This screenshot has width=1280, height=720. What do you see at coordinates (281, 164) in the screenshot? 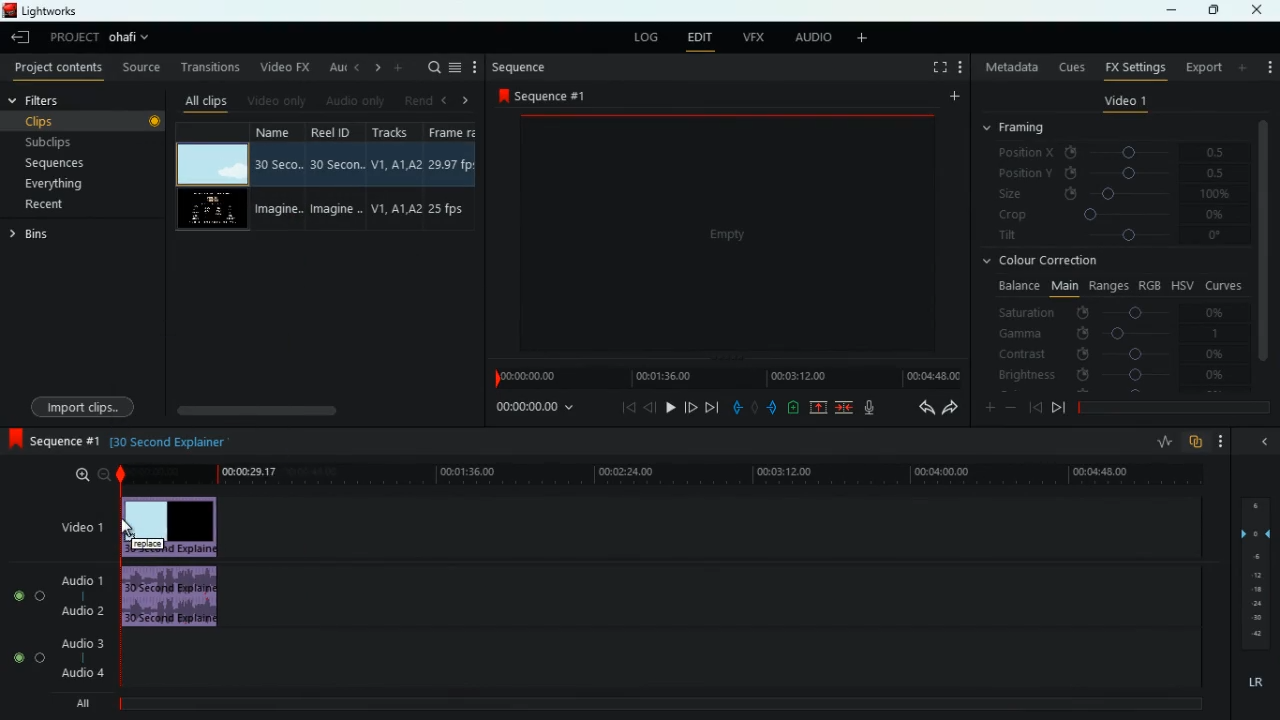
I see `30 Seco..` at bounding box center [281, 164].